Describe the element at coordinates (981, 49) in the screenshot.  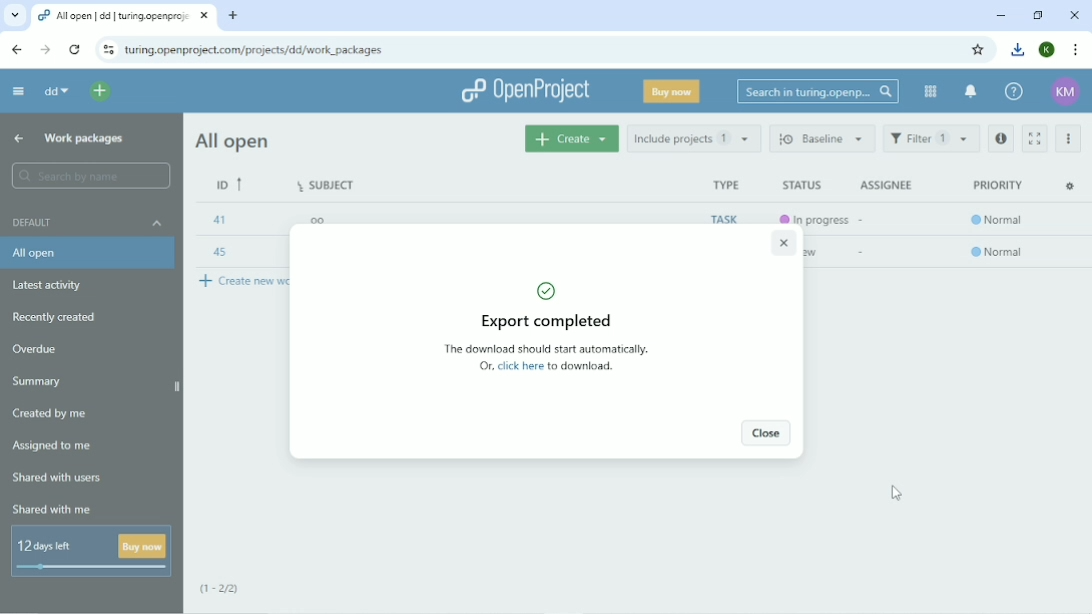
I see `Bookmark this tab` at that location.